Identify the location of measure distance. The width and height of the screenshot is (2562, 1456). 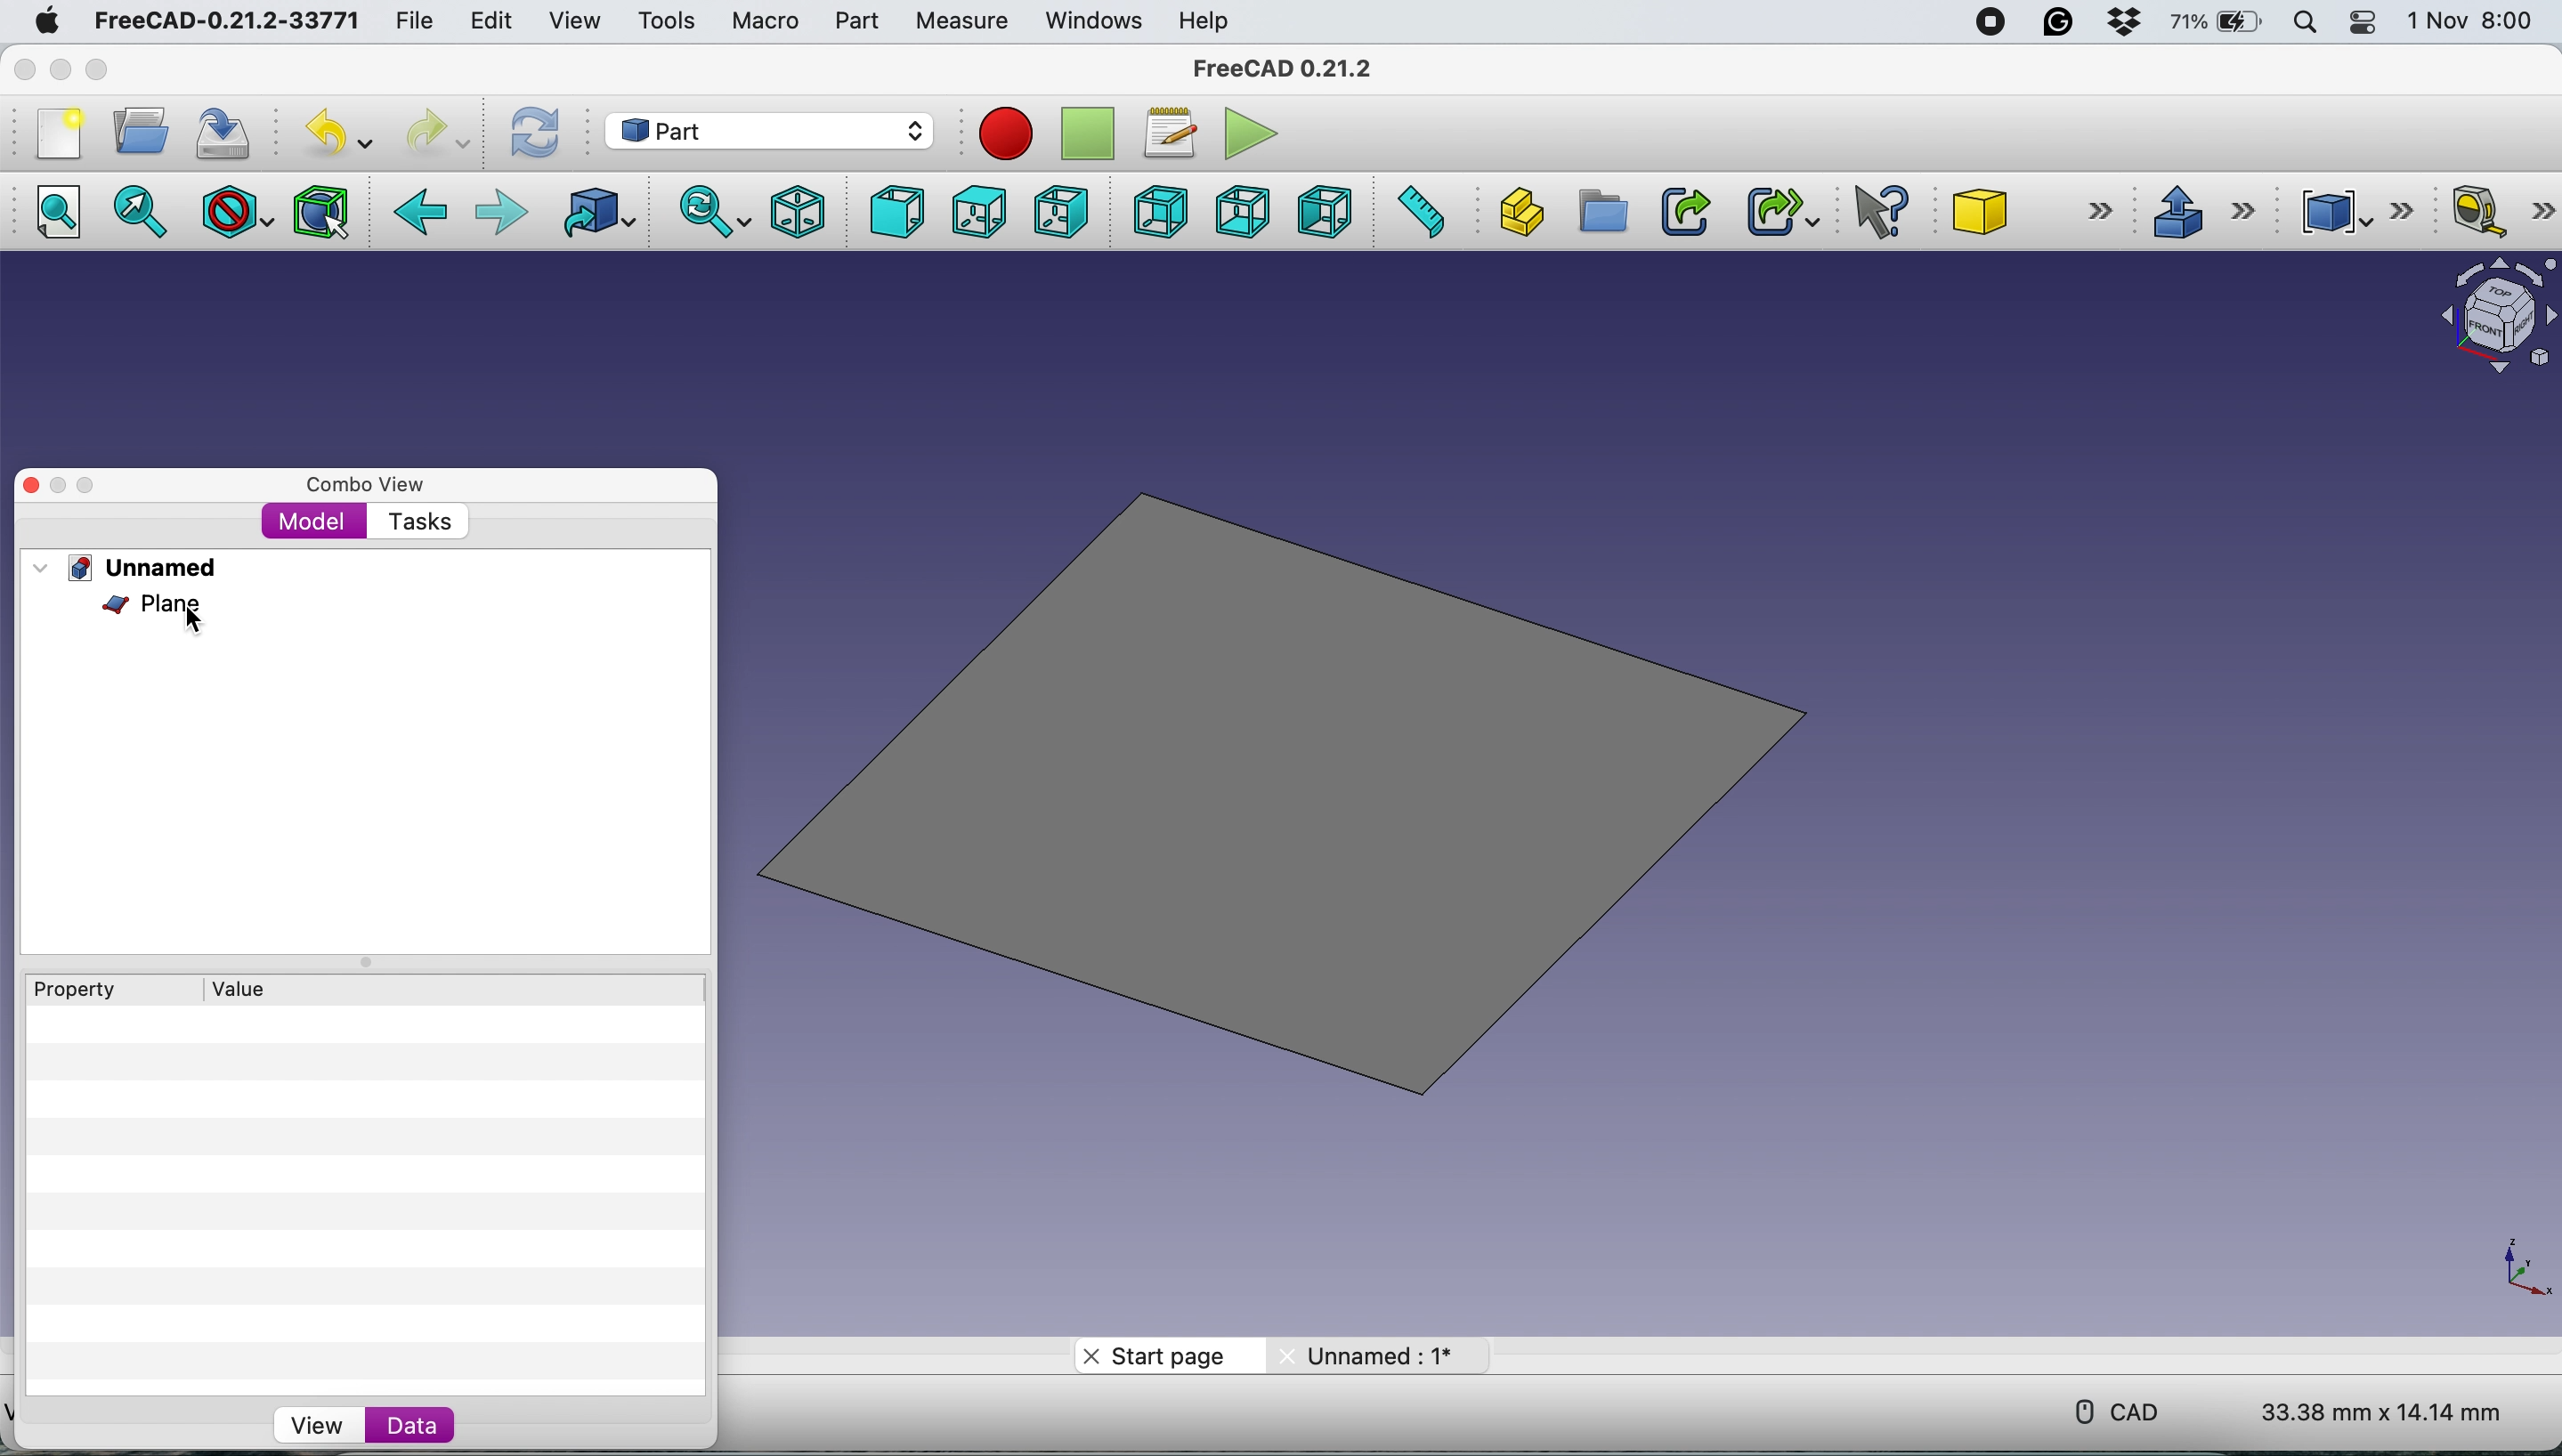
(1418, 213).